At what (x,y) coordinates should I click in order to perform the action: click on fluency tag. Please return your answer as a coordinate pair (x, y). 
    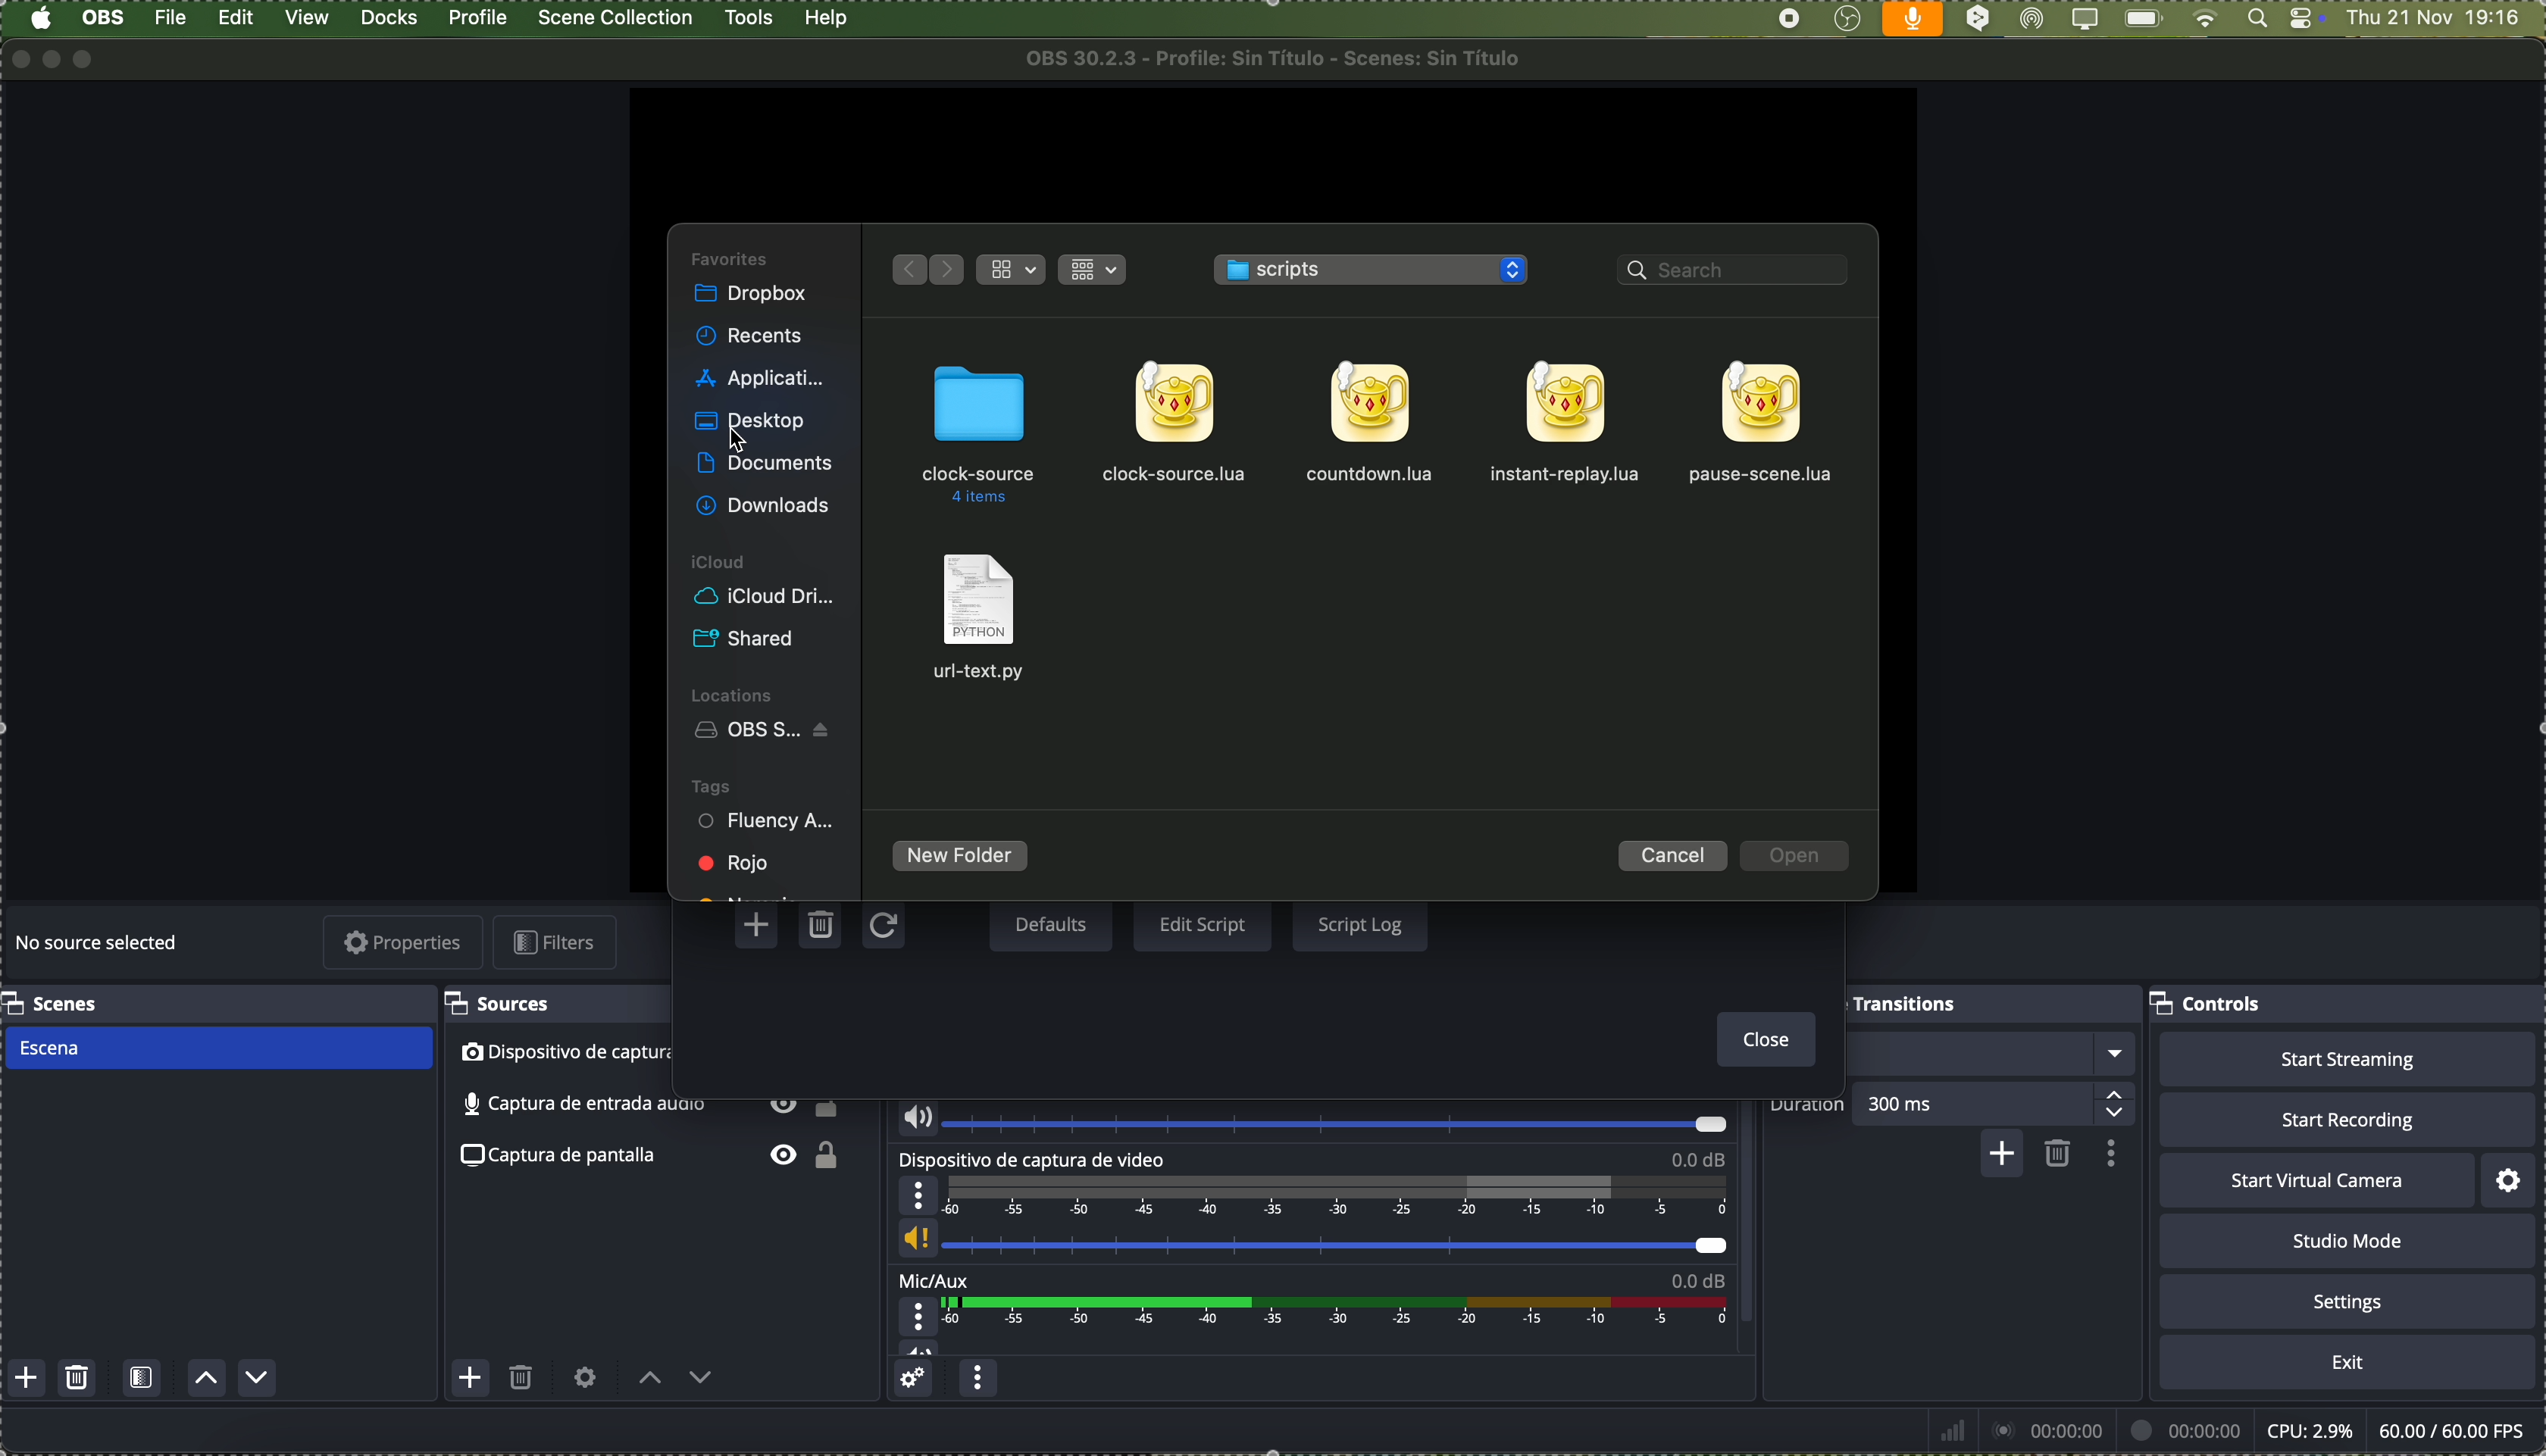
    Looking at the image, I should click on (768, 823).